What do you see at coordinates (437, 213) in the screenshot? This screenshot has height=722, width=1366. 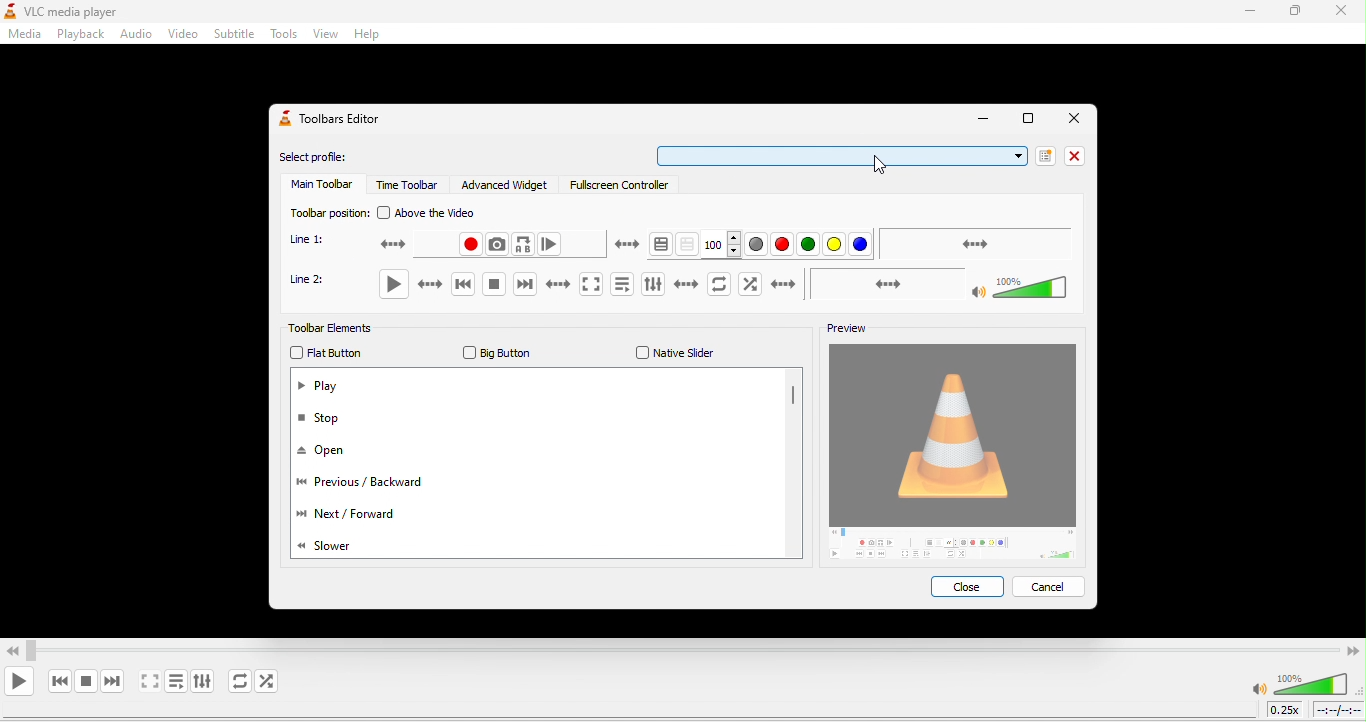 I see `above the video` at bounding box center [437, 213].